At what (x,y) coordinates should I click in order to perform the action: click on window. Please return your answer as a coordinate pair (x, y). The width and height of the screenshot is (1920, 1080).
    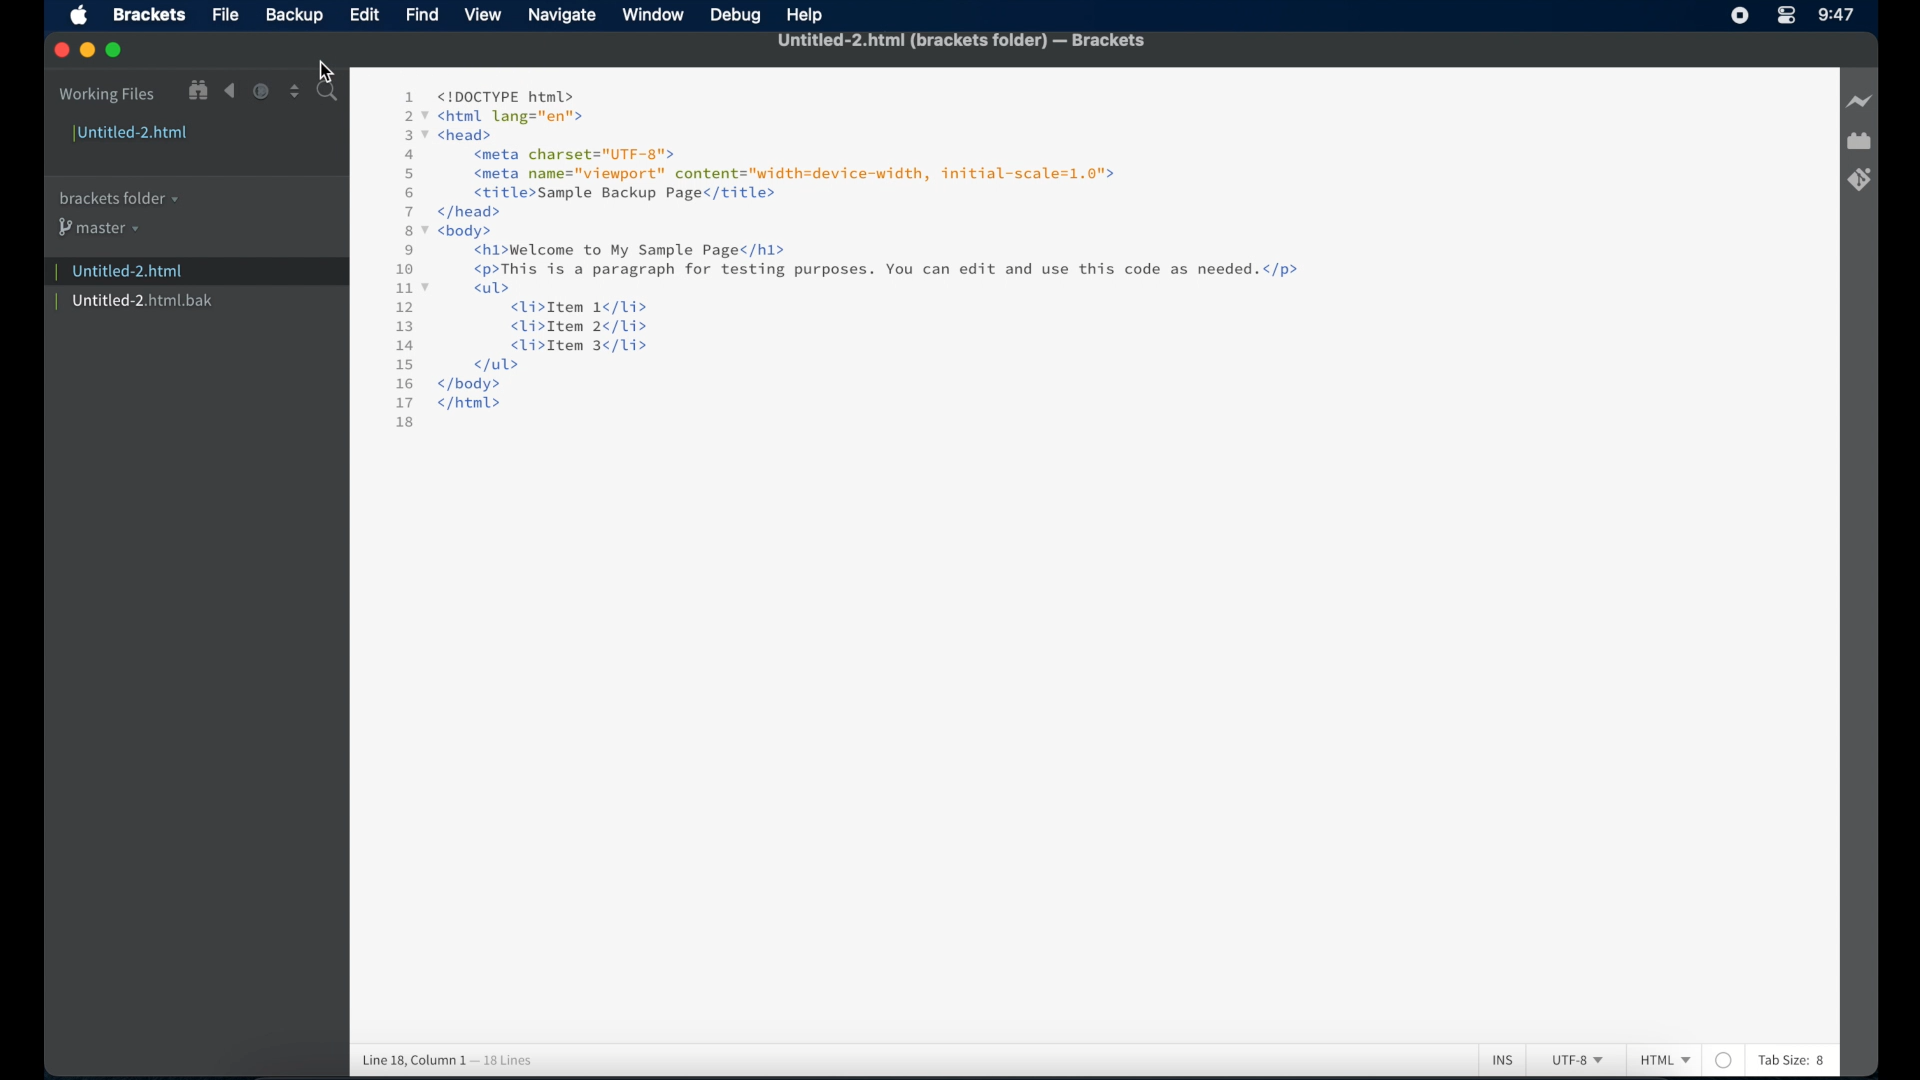
    Looking at the image, I should click on (653, 14).